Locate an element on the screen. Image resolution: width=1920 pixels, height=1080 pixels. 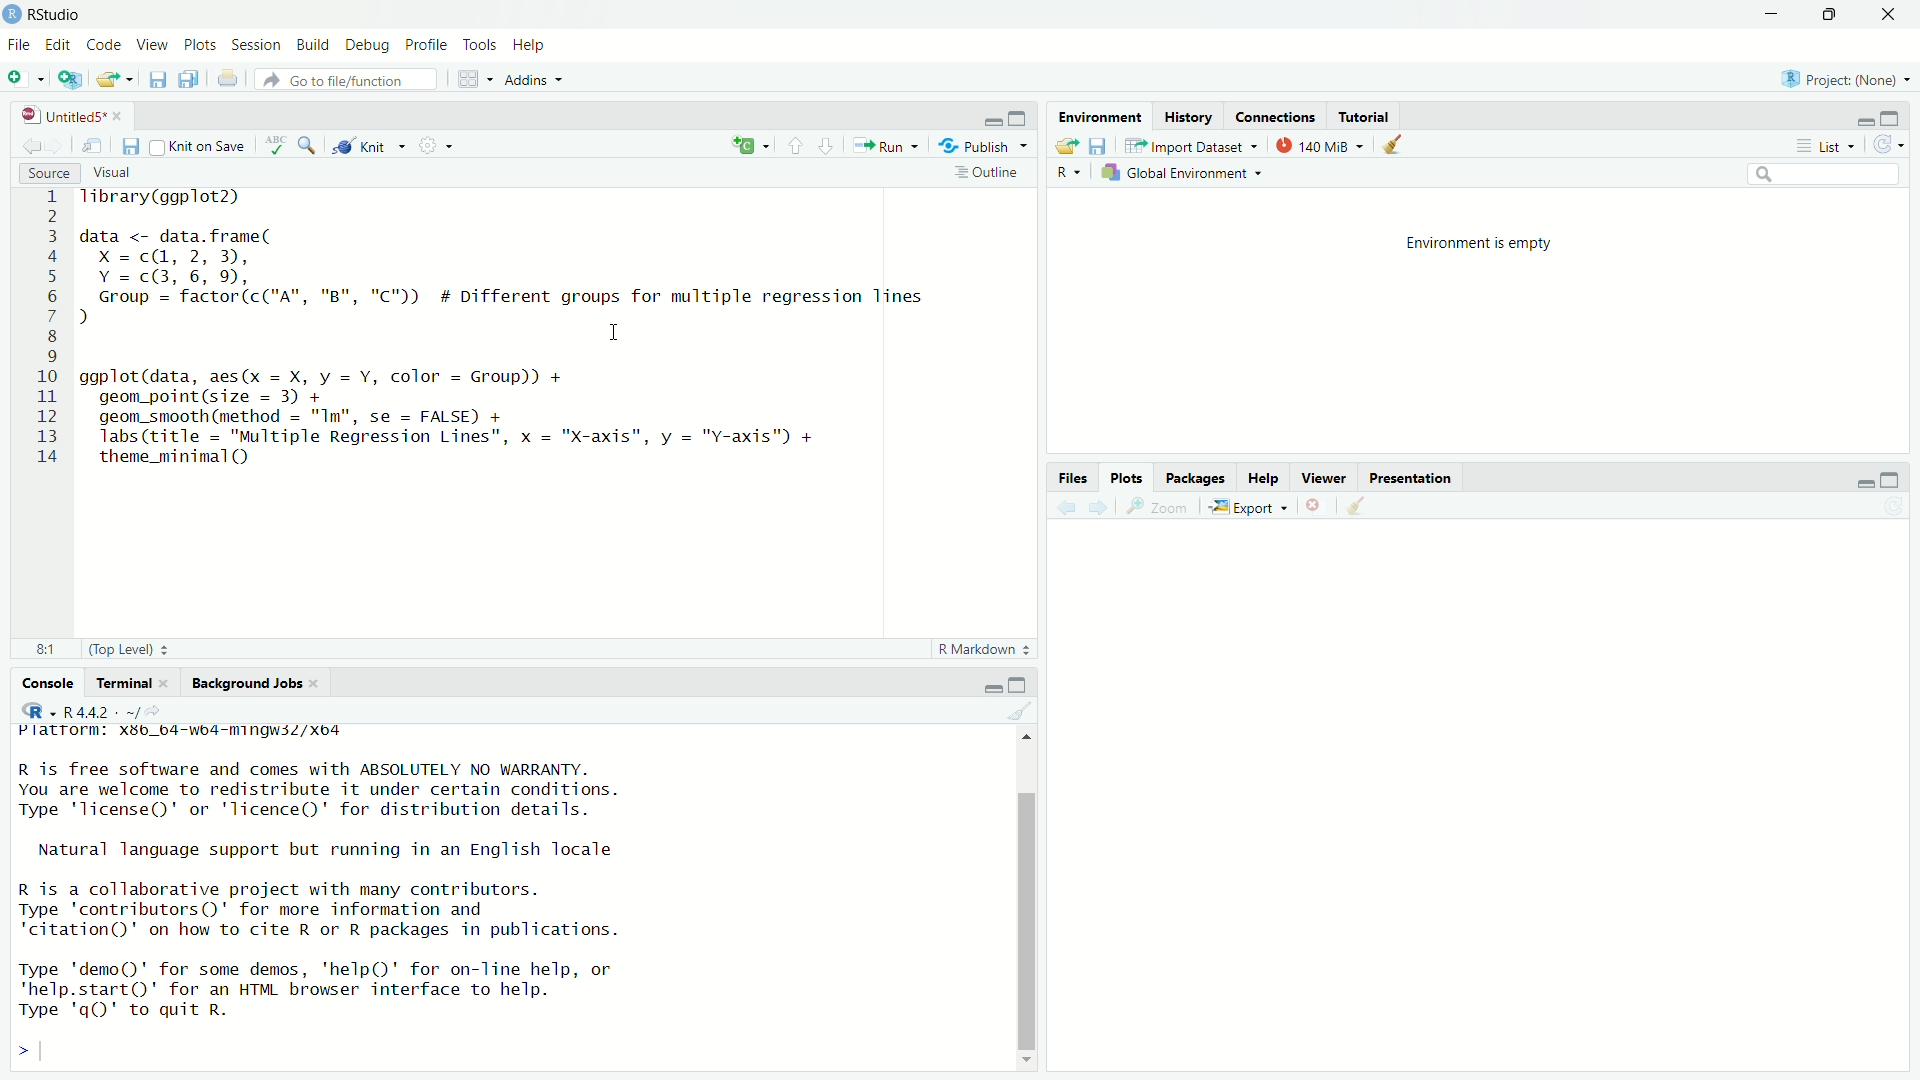
Build is located at coordinates (312, 45).